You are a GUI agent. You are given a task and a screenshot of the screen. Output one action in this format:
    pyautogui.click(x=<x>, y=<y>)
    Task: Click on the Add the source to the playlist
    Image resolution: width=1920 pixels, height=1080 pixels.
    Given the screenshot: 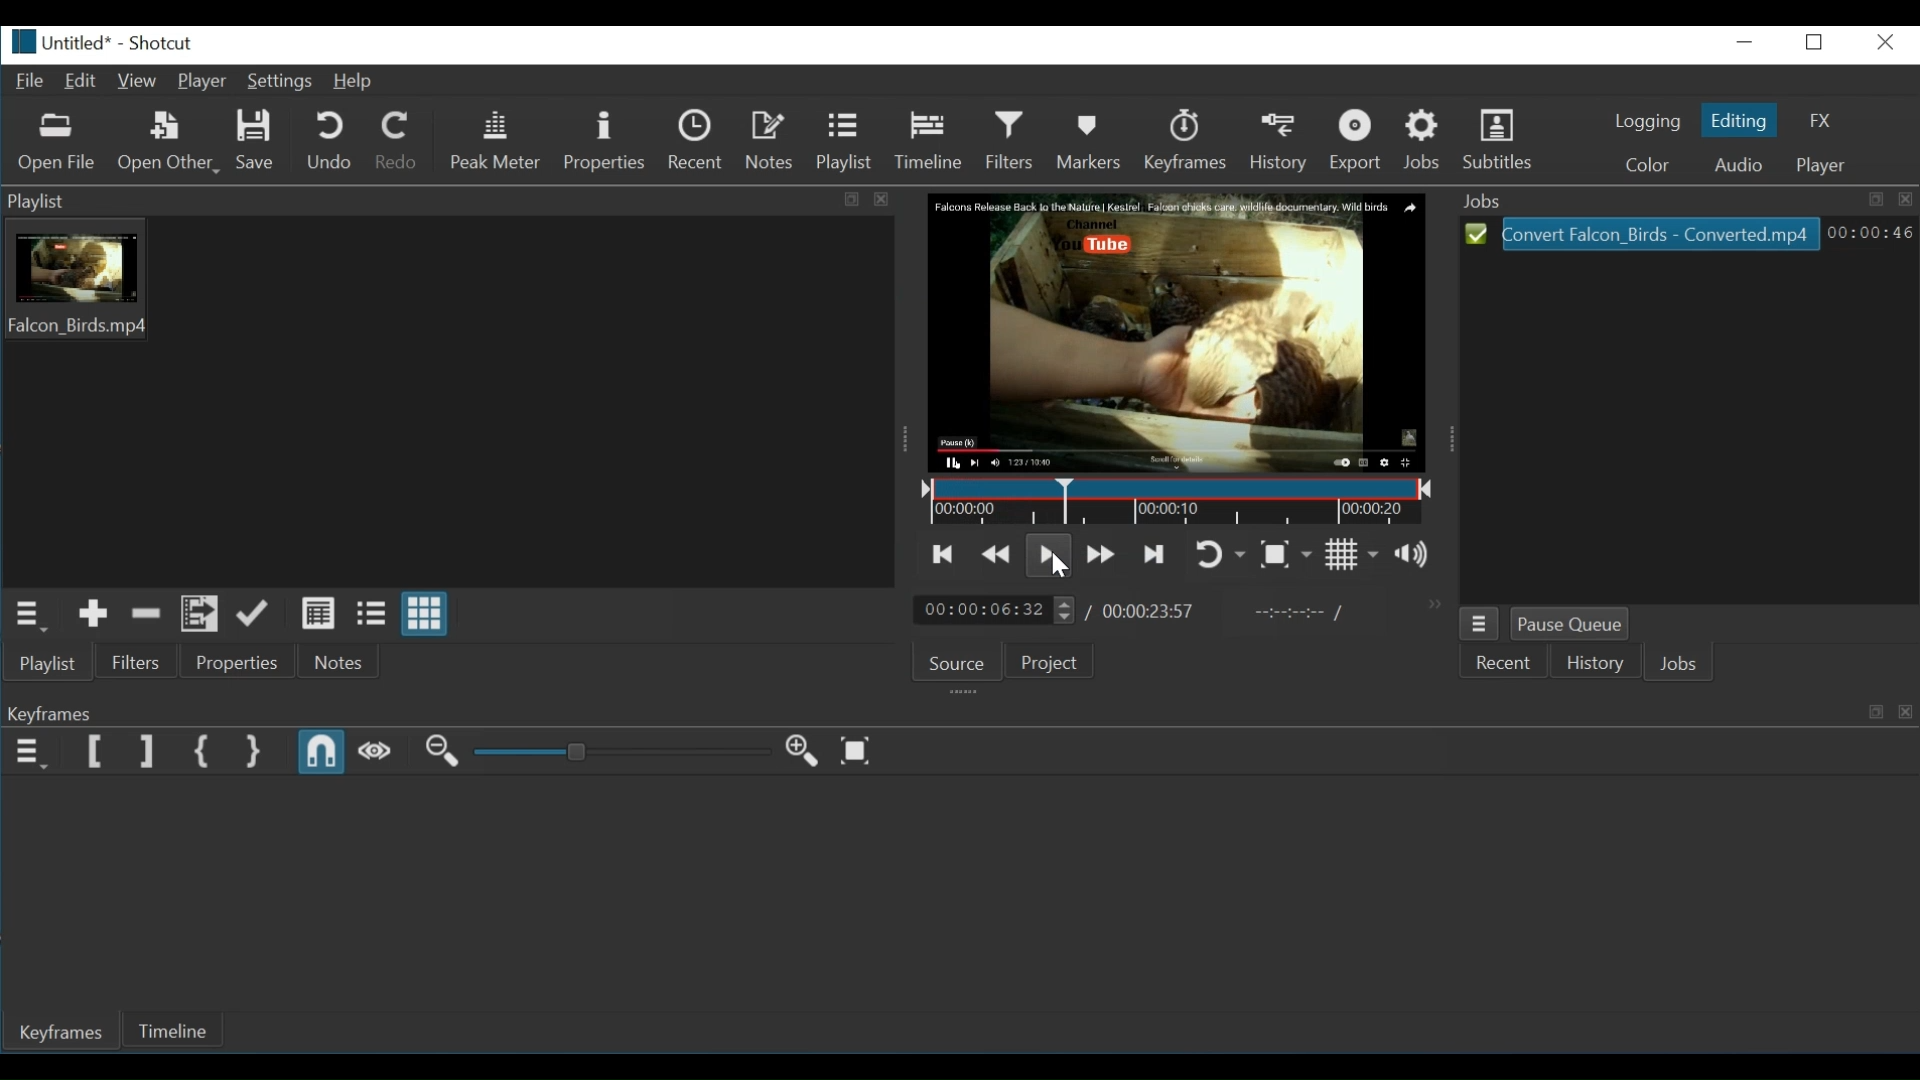 What is the action you would take?
    pyautogui.click(x=92, y=615)
    